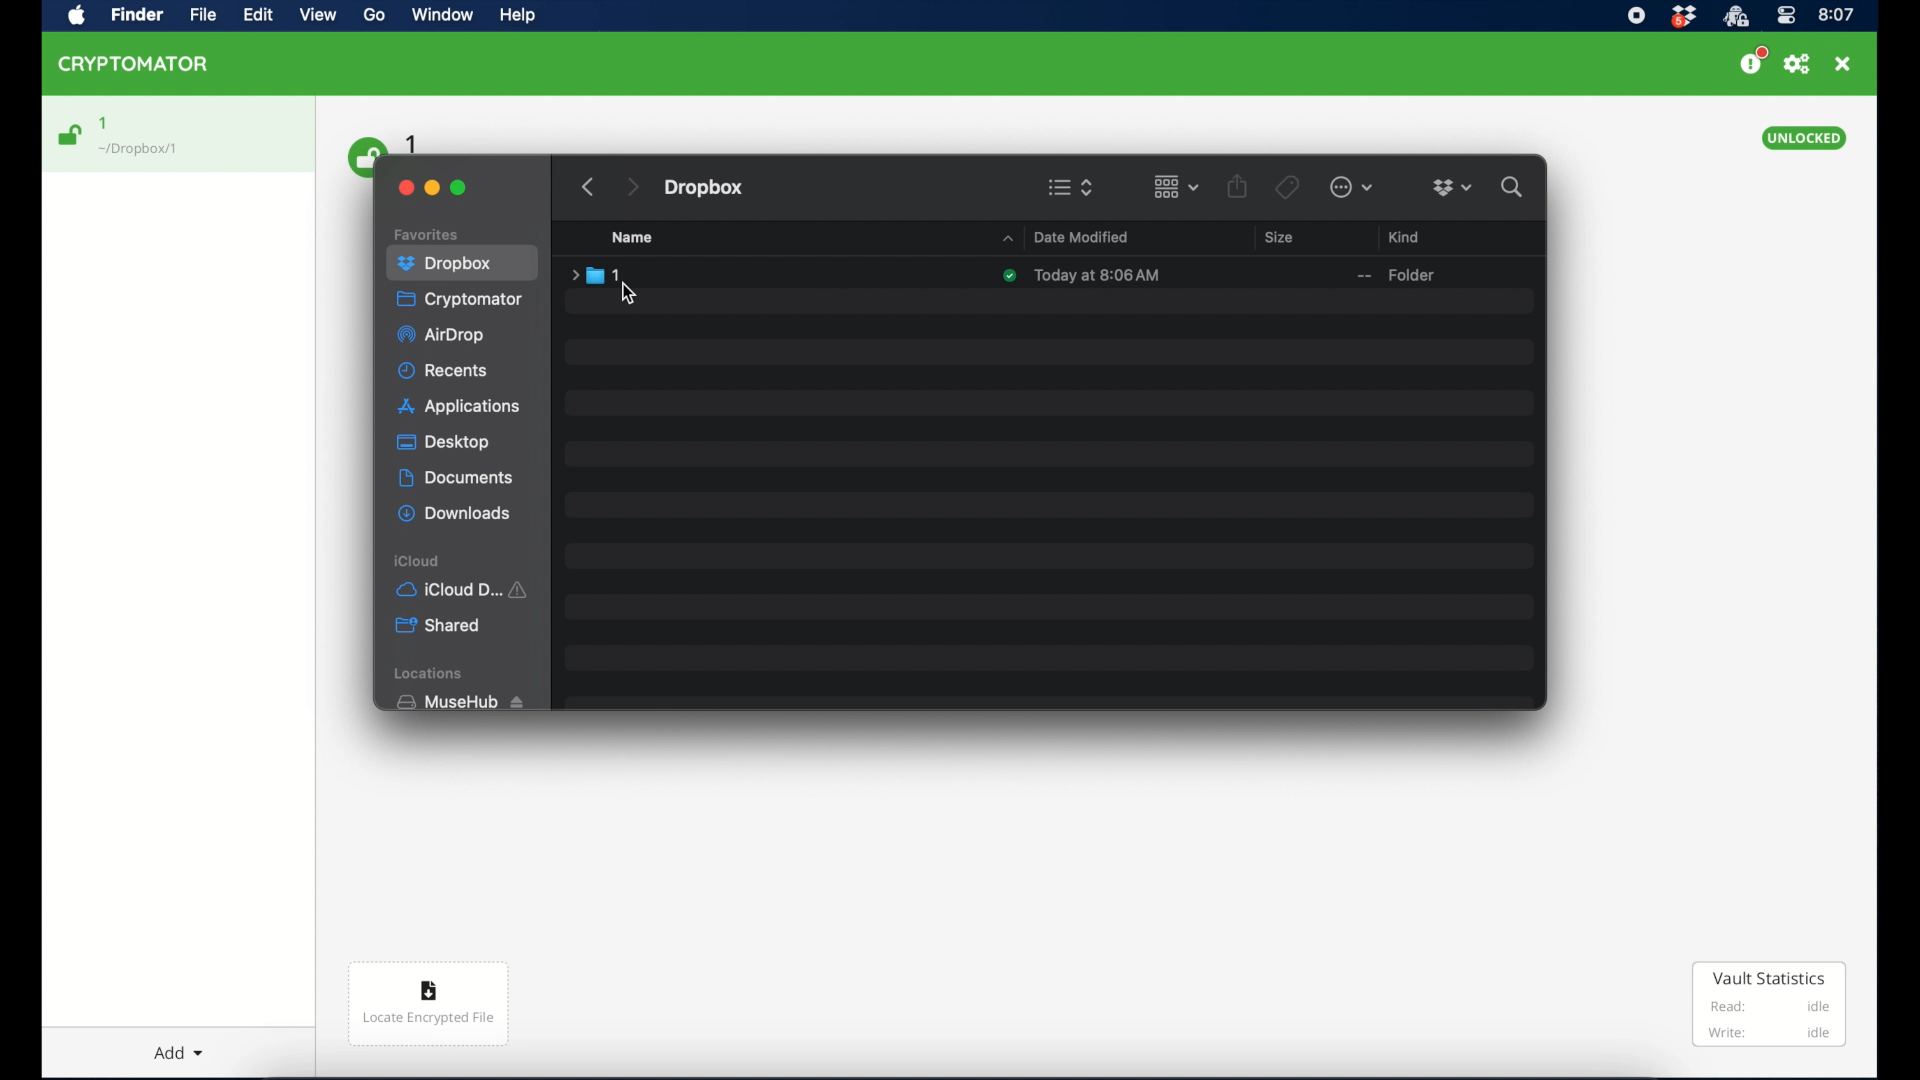 The height and width of the screenshot is (1080, 1920). I want to click on View, so click(321, 19).